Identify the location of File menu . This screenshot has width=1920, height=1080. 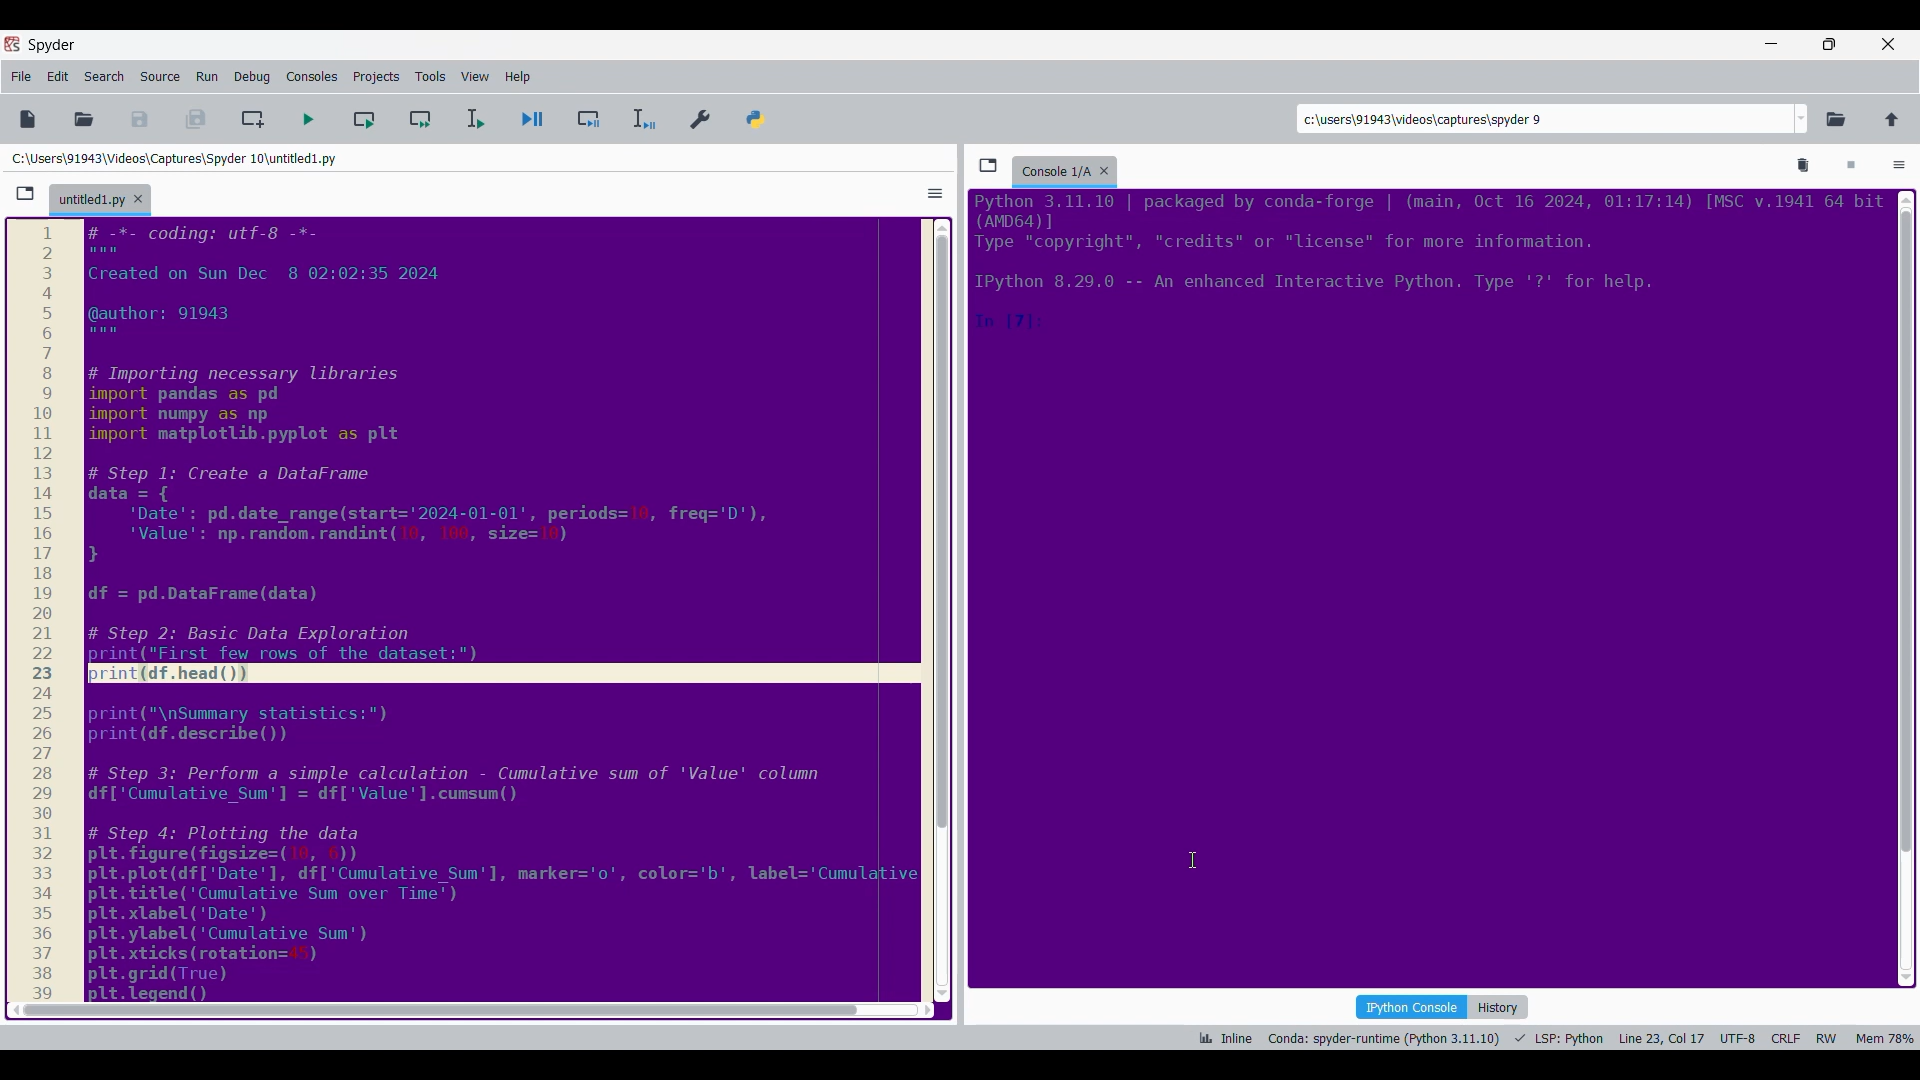
(21, 77).